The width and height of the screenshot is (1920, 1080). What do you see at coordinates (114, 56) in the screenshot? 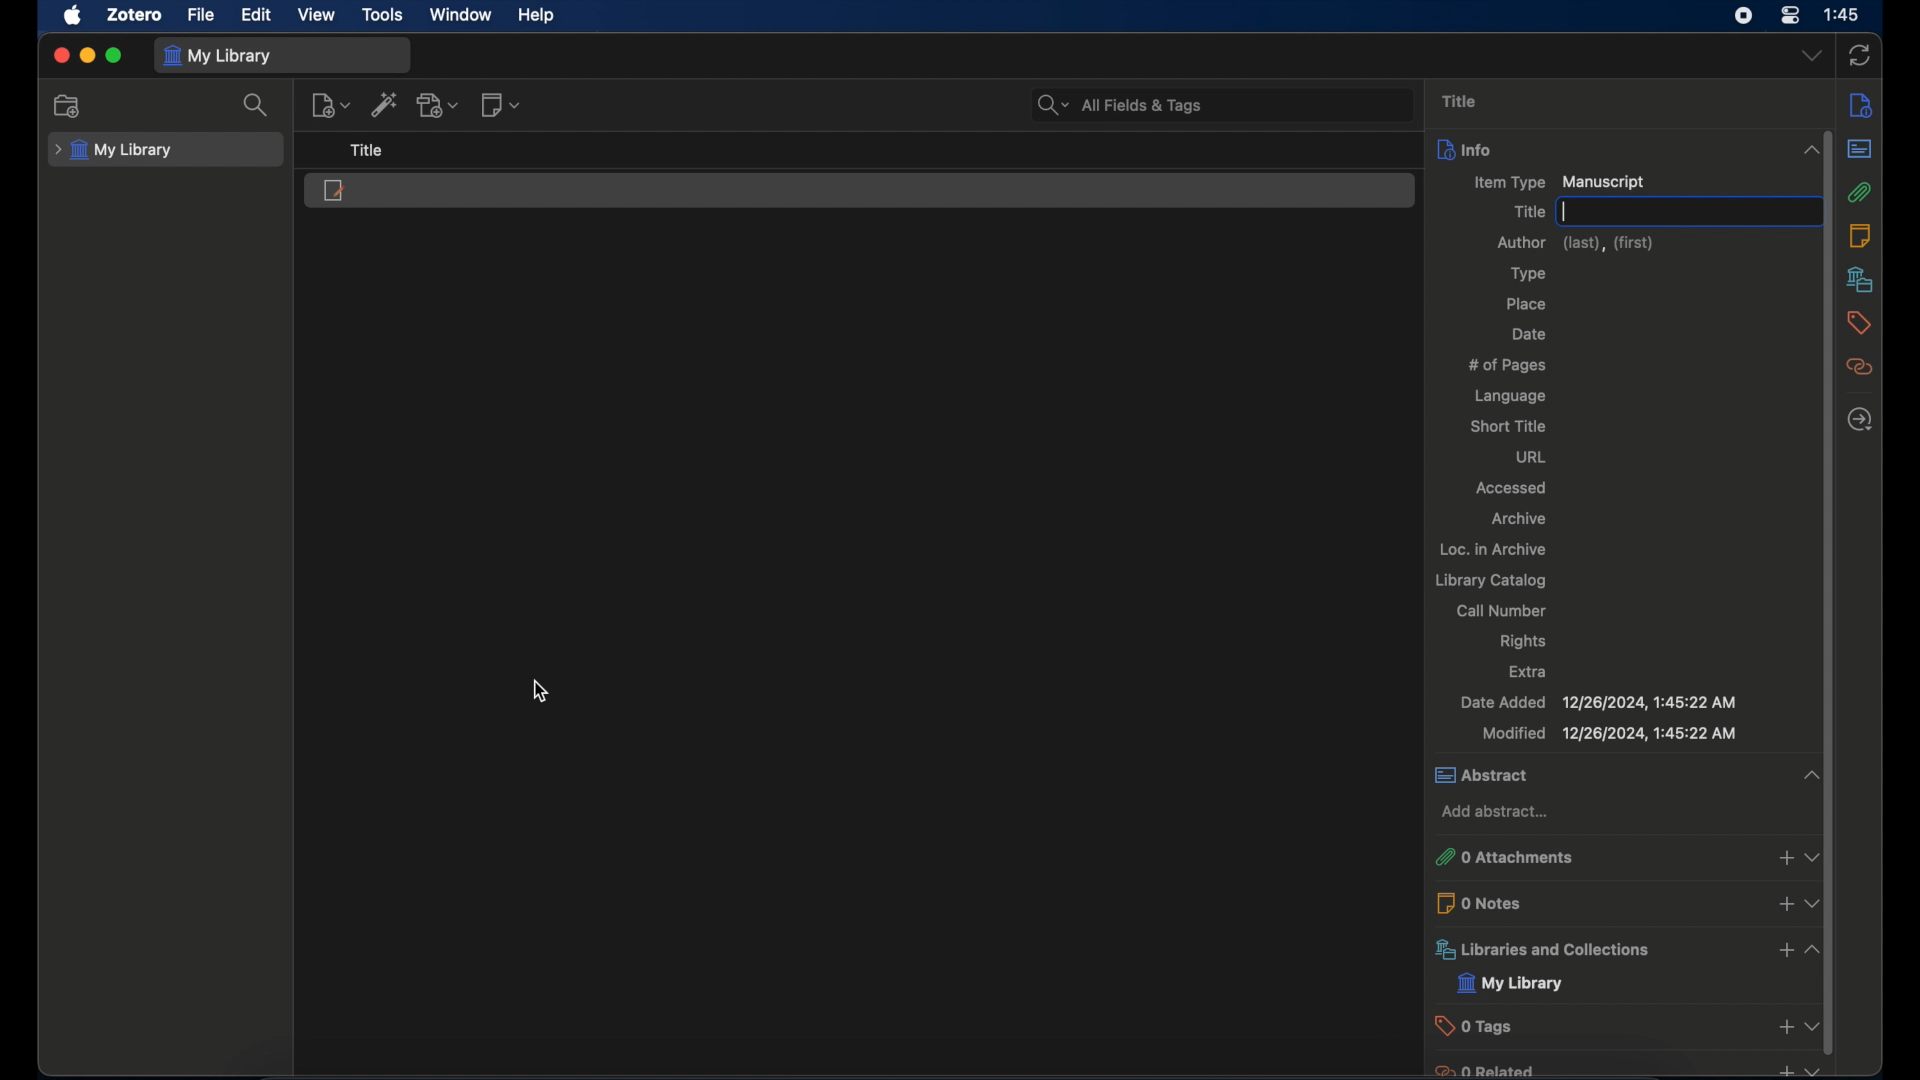
I see `maximize` at bounding box center [114, 56].